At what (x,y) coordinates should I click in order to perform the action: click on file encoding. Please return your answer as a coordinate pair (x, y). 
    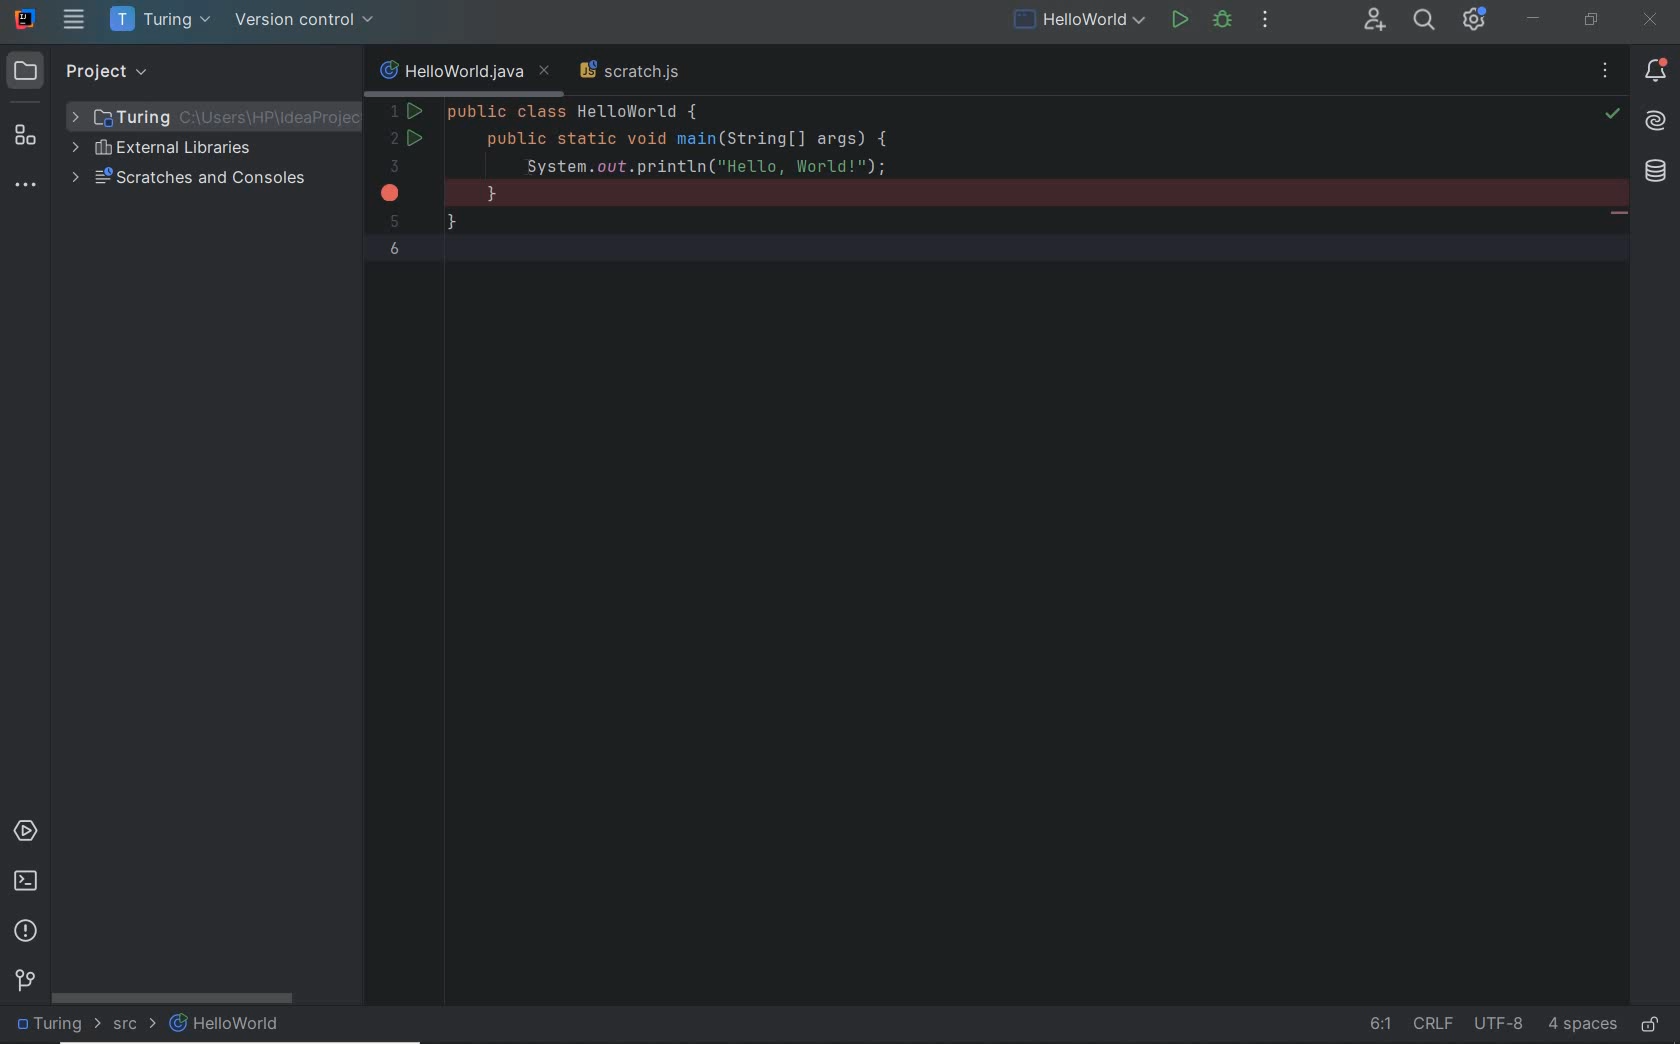
    Looking at the image, I should click on (1502, 1023).